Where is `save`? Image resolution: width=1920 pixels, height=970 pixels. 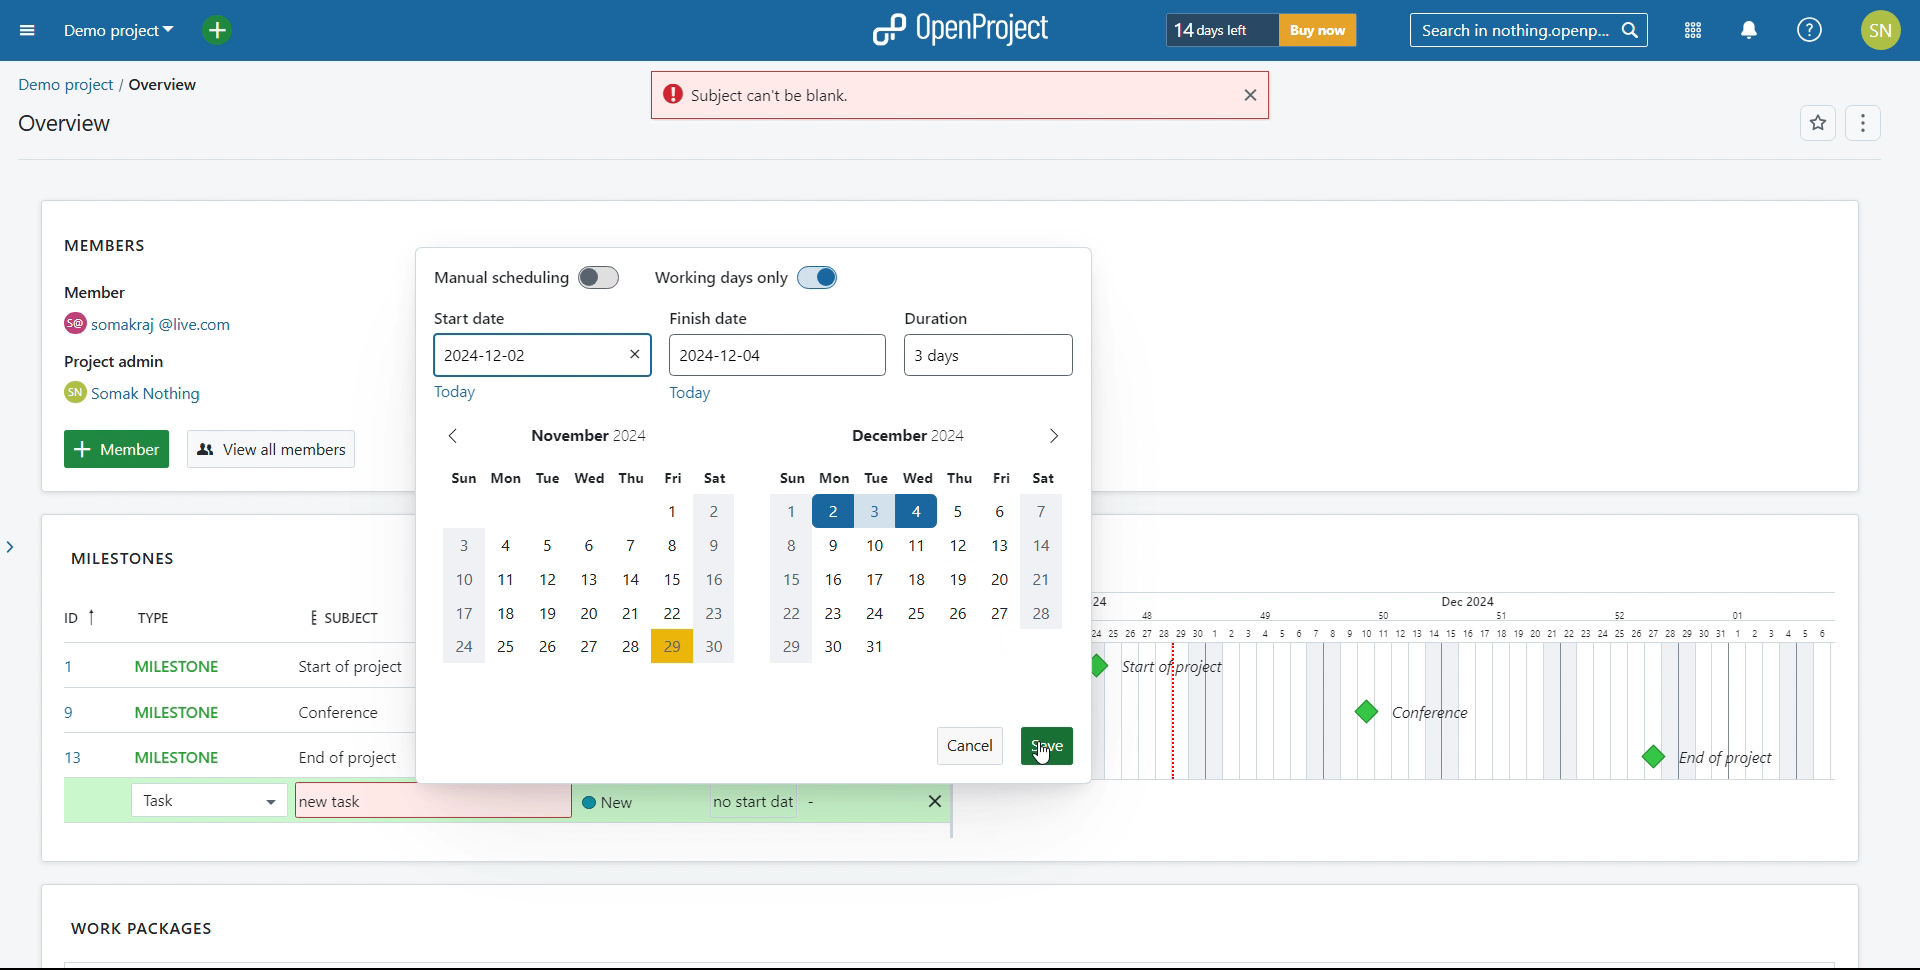 save is located at coordinates (1048, 746).